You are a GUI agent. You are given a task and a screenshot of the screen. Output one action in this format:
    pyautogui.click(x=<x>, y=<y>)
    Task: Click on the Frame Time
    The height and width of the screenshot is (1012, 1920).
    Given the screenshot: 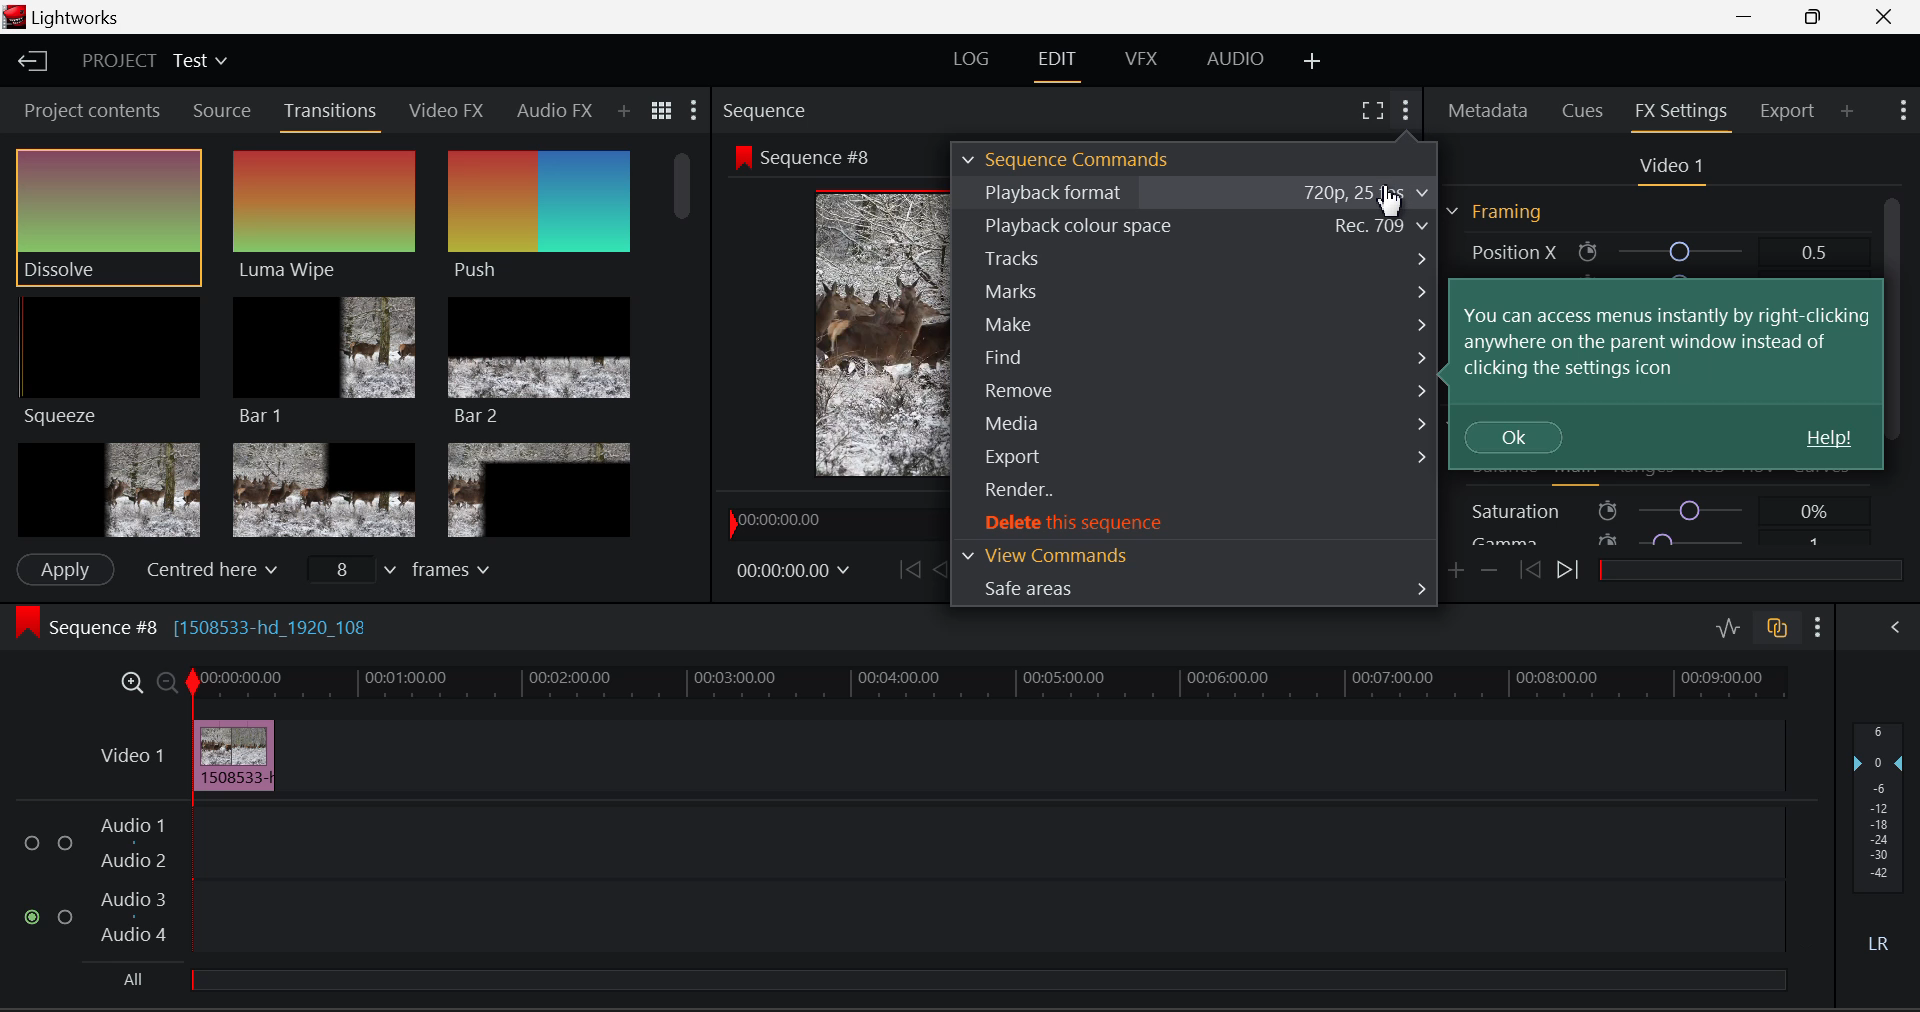 What is the action you would take?
    pyautogui.click(x=794, y=567)
    